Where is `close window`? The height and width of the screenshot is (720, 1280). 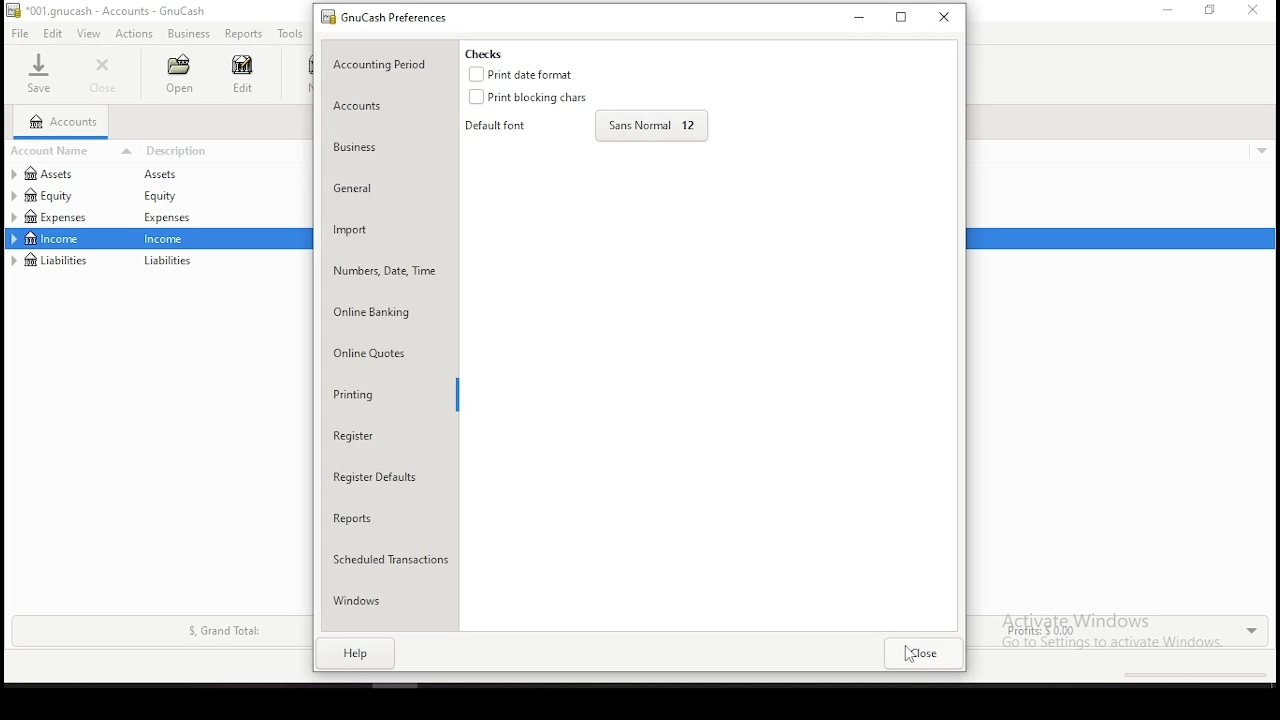 close window is located at coordinates (1254, 10).